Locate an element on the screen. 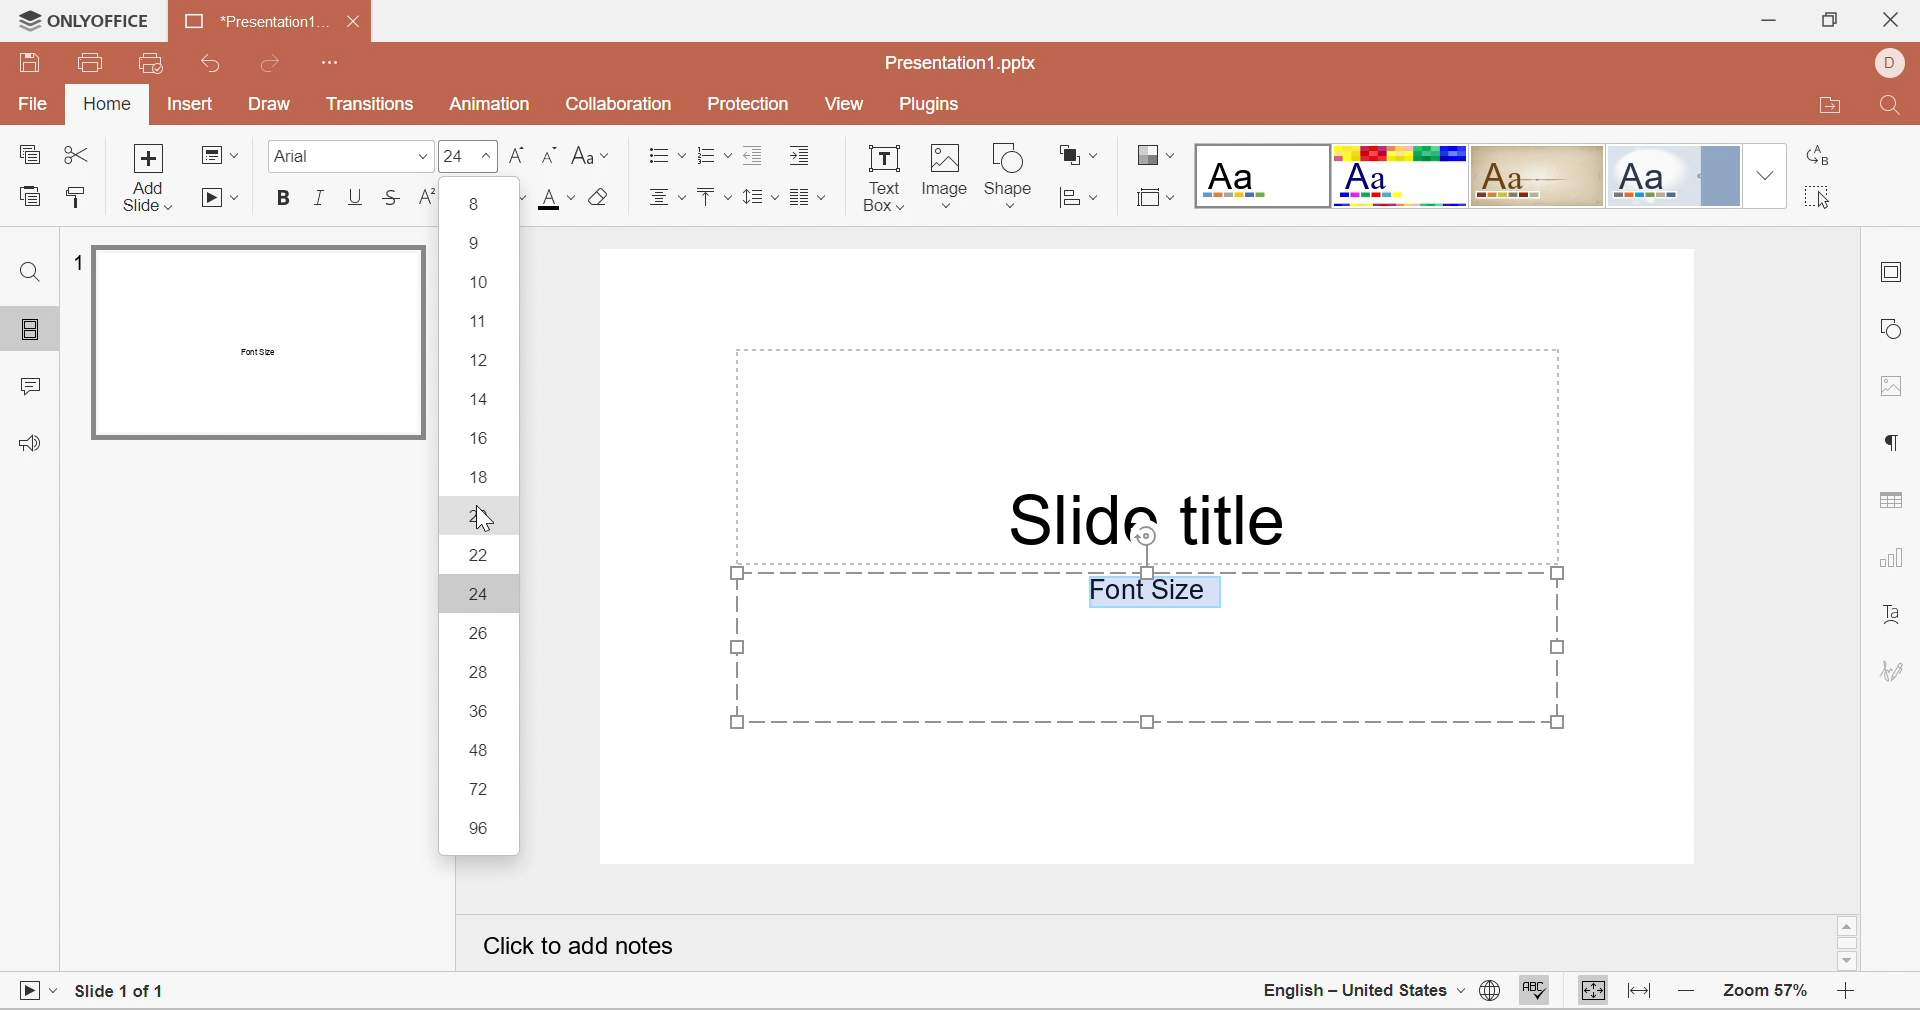 This screenshot has width=1920, height=1010. View is located at coordinates (848, 107).